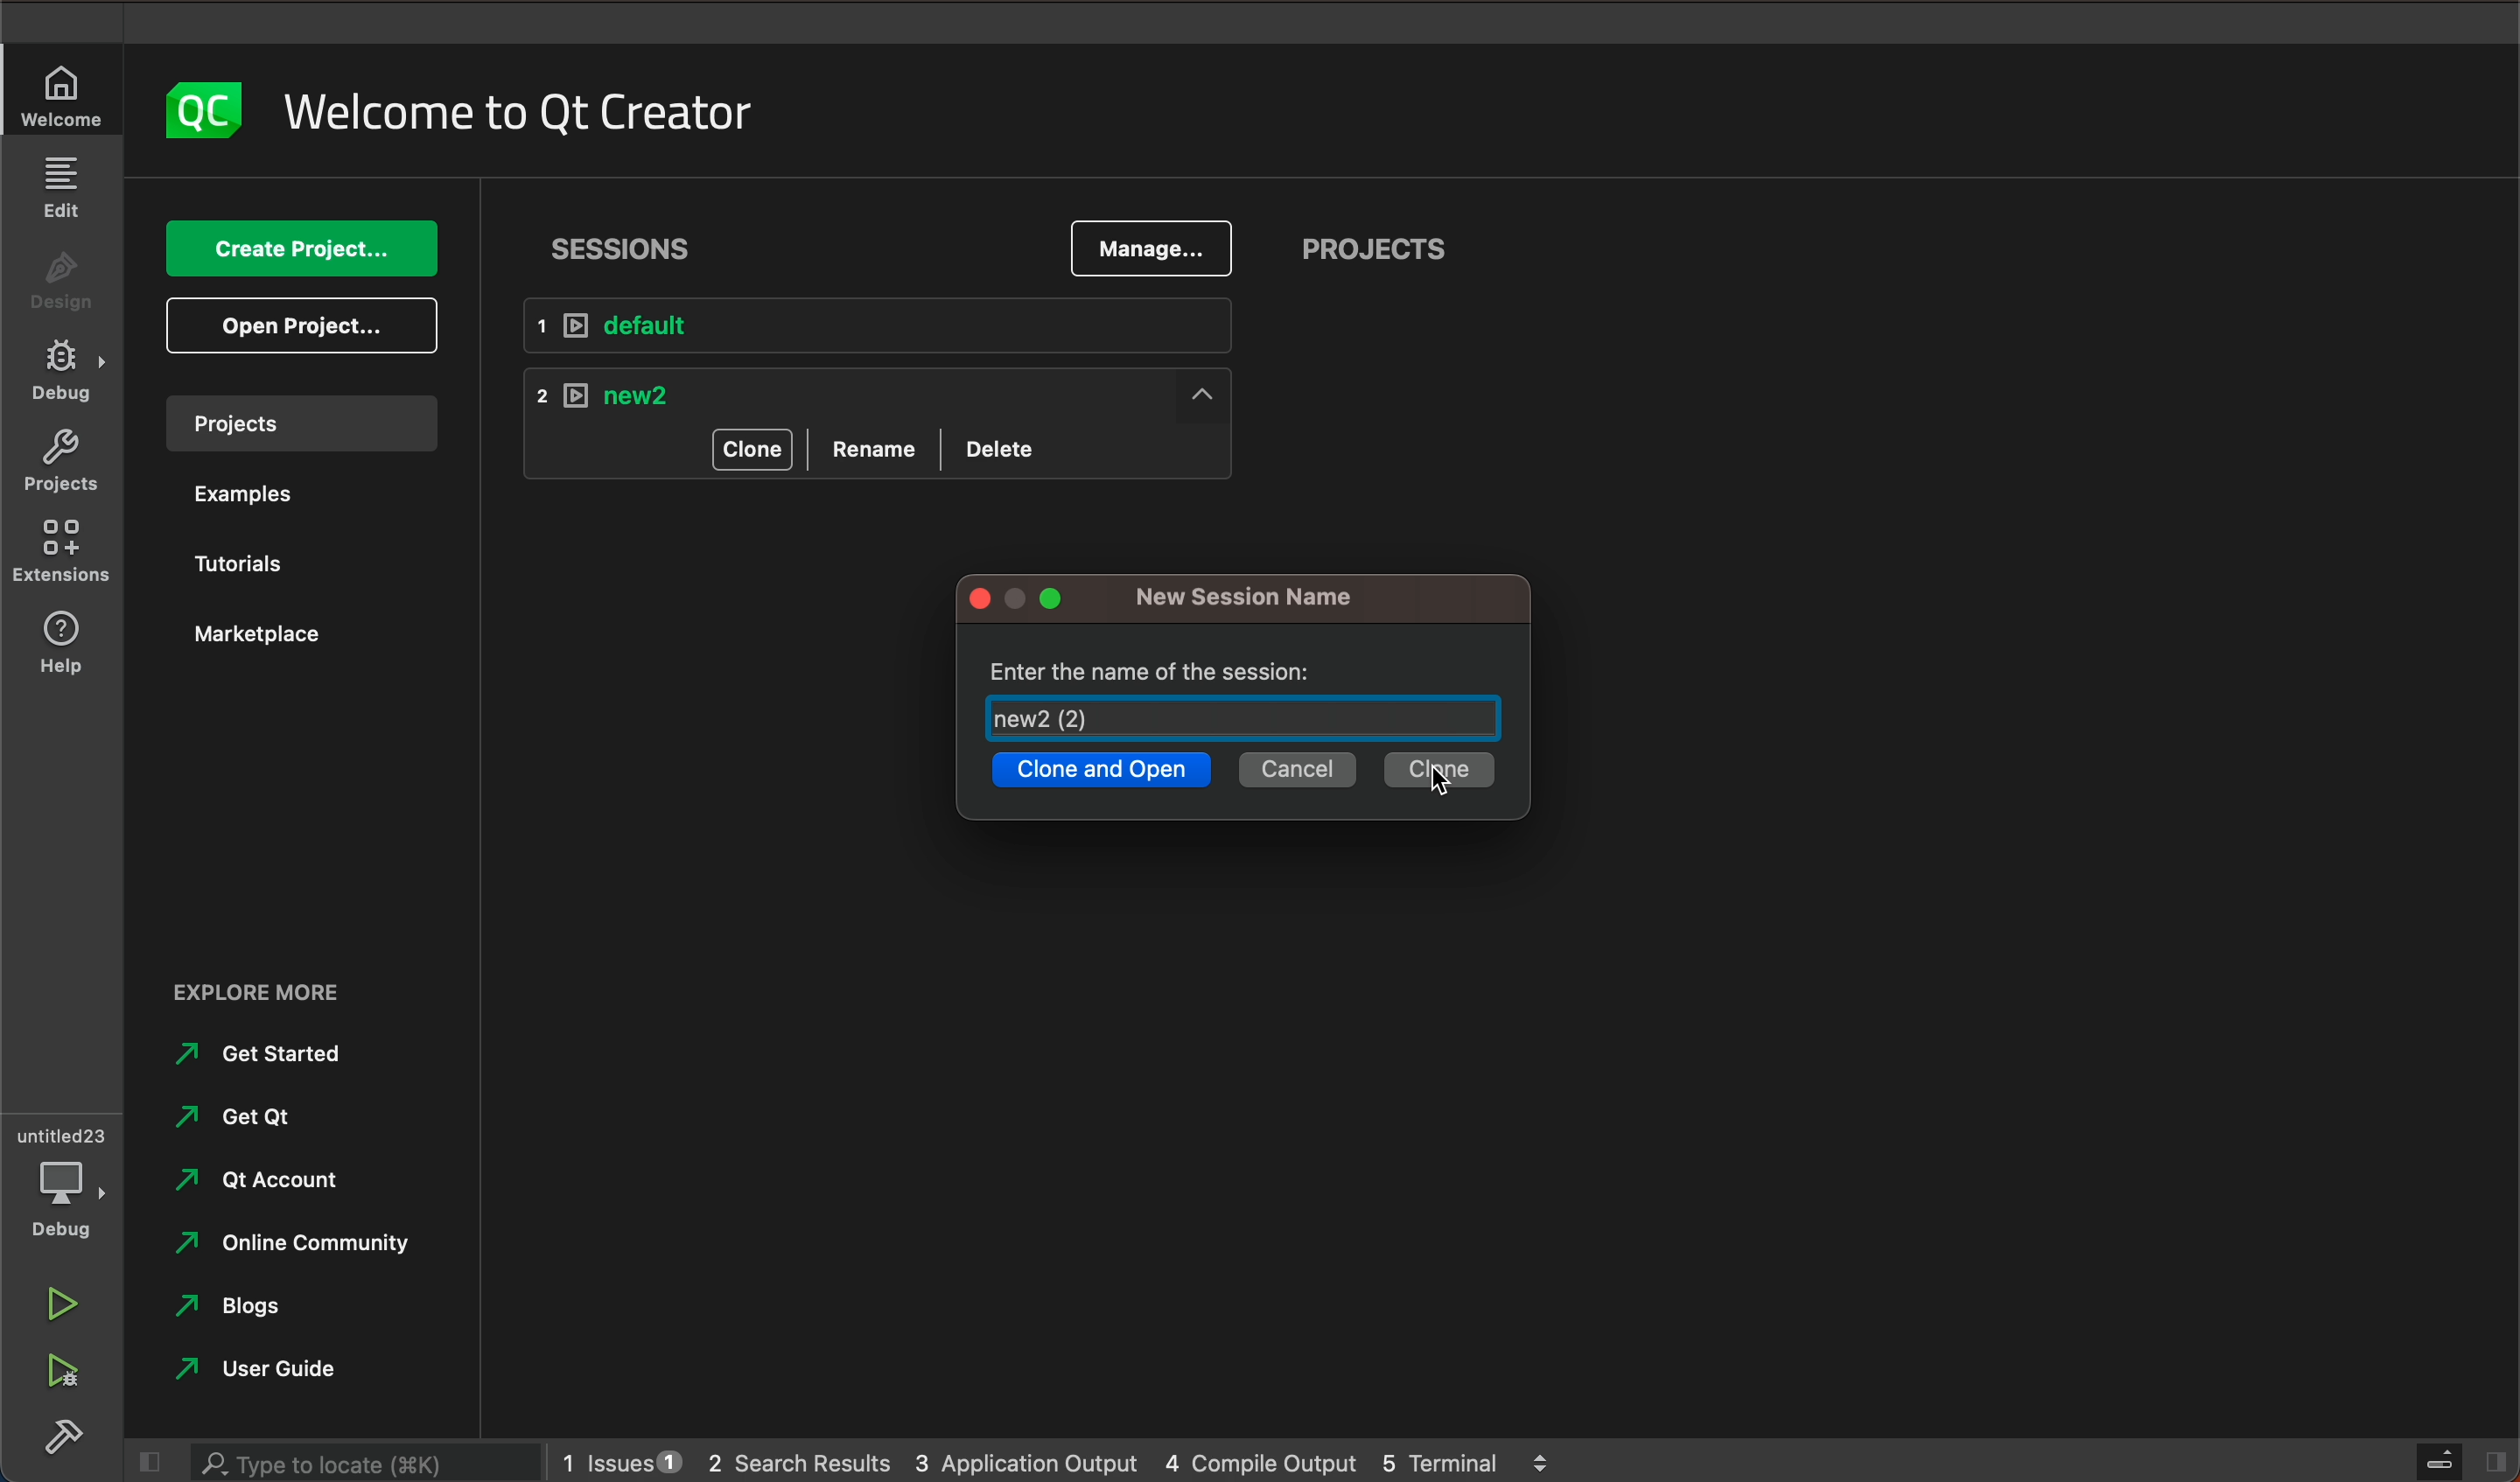 Image resolution: width=2520 pixels, height=1482 pixels. What do you see at coordinates (1248, 671) in the screenshot?
I see `enter the name of the session` at bounding box center [1248, 671].